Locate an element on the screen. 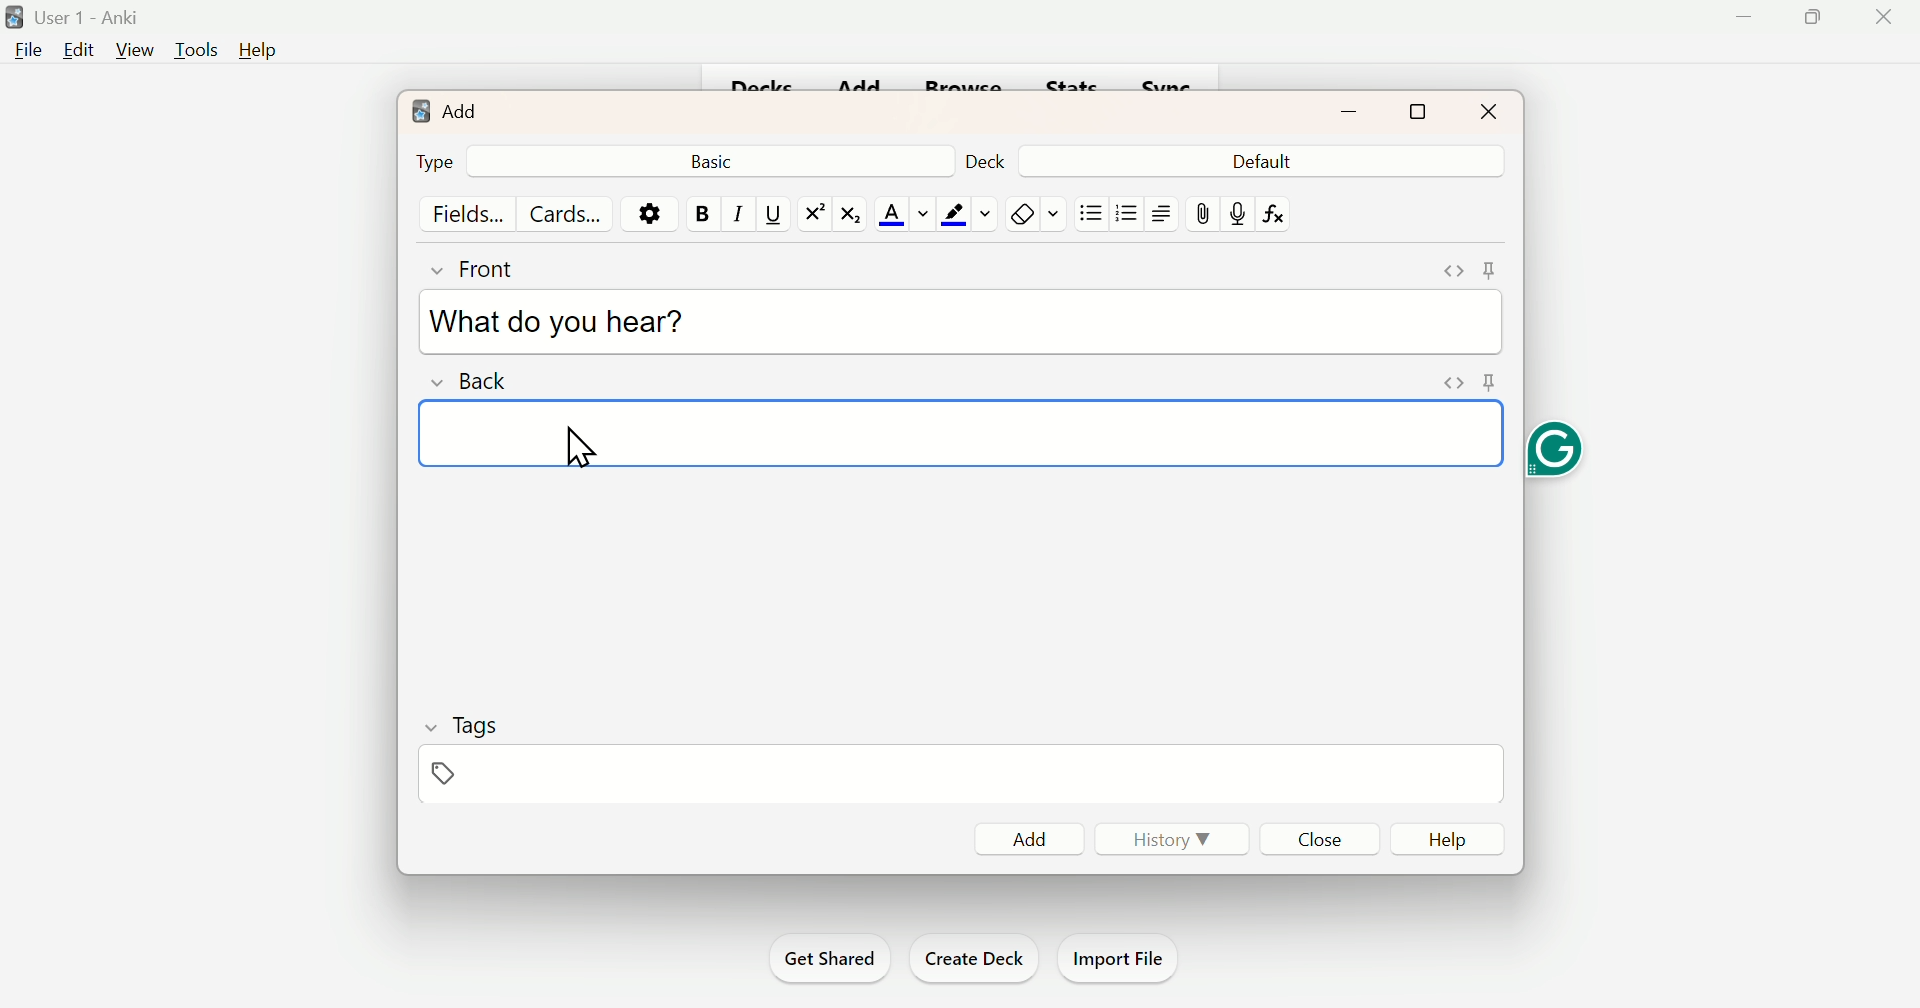  Pin is located at coordinates (442, 774).